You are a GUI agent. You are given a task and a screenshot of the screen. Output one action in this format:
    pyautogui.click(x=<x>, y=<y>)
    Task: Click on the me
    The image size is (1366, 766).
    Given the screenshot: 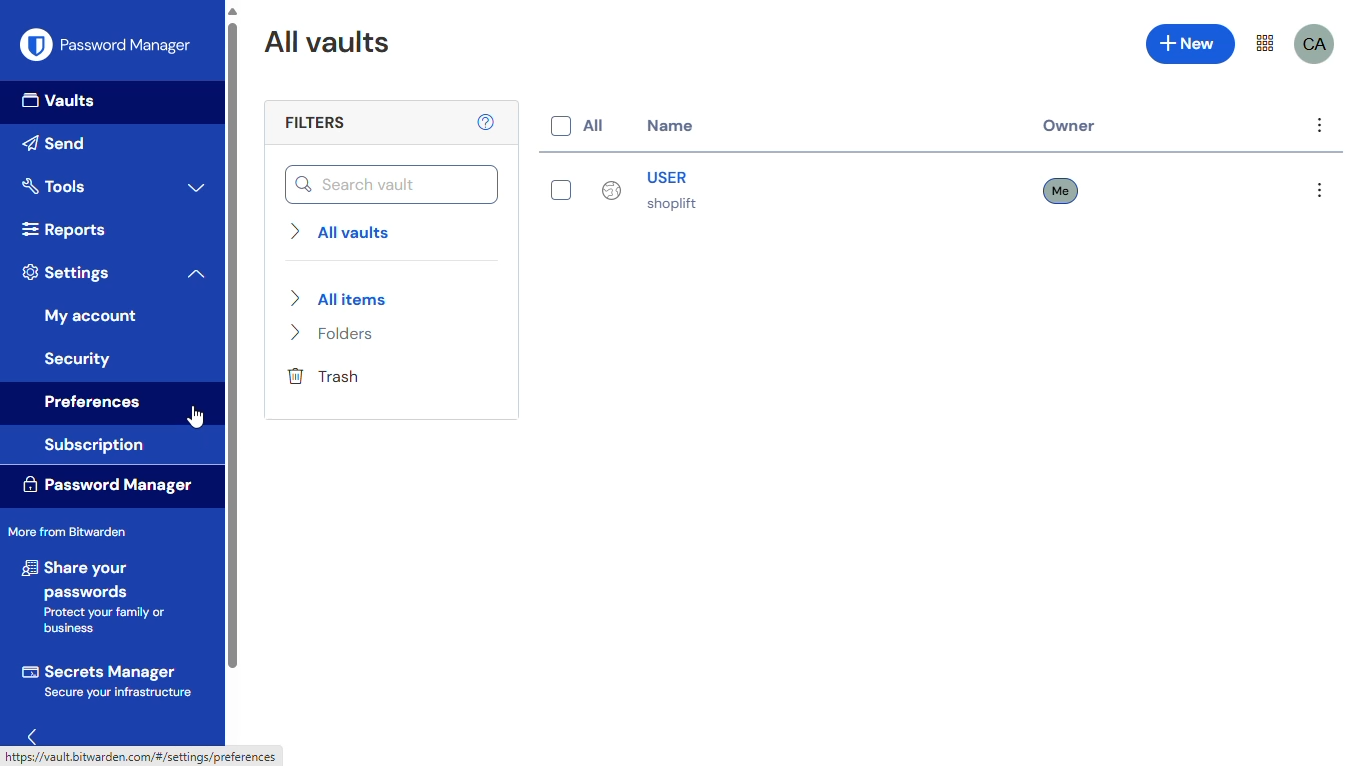 What is the action you would take?
    pyautogui.click(x=1063, y=191)
    